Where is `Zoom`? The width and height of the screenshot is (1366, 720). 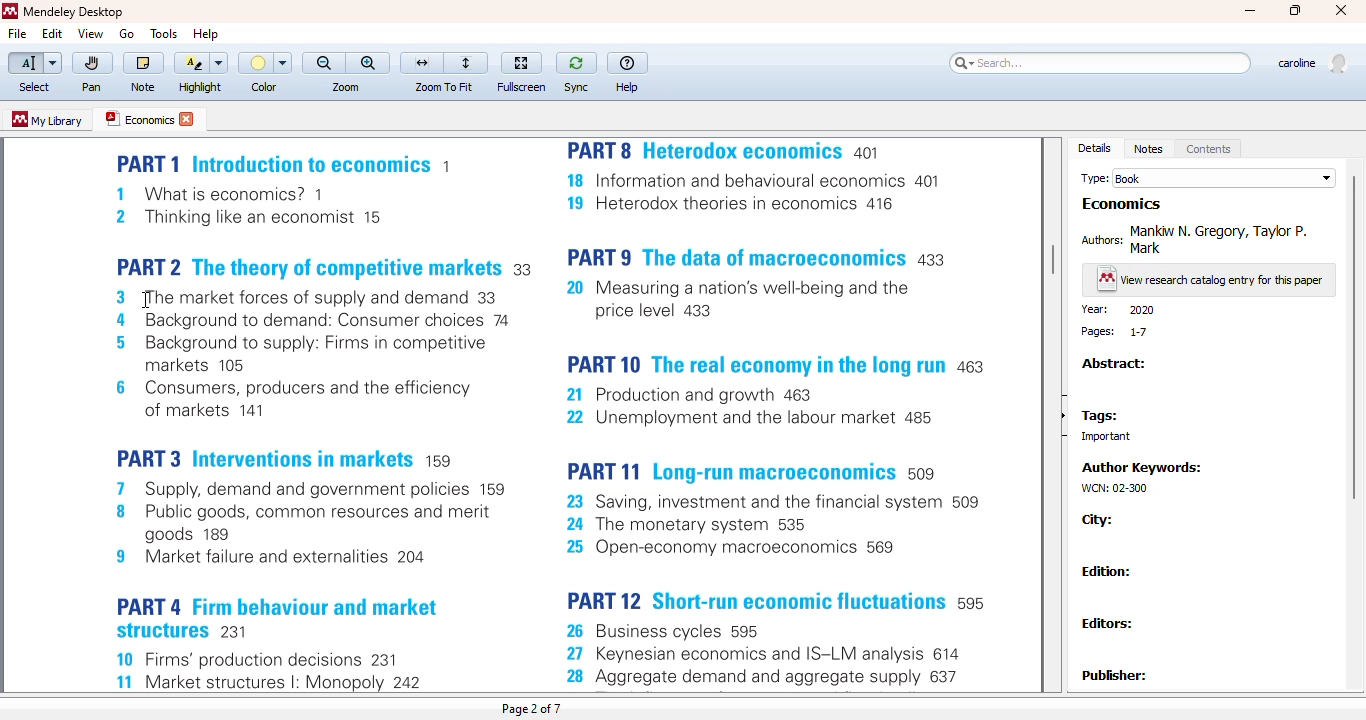 Zoom is located at coordinates (344, 62).